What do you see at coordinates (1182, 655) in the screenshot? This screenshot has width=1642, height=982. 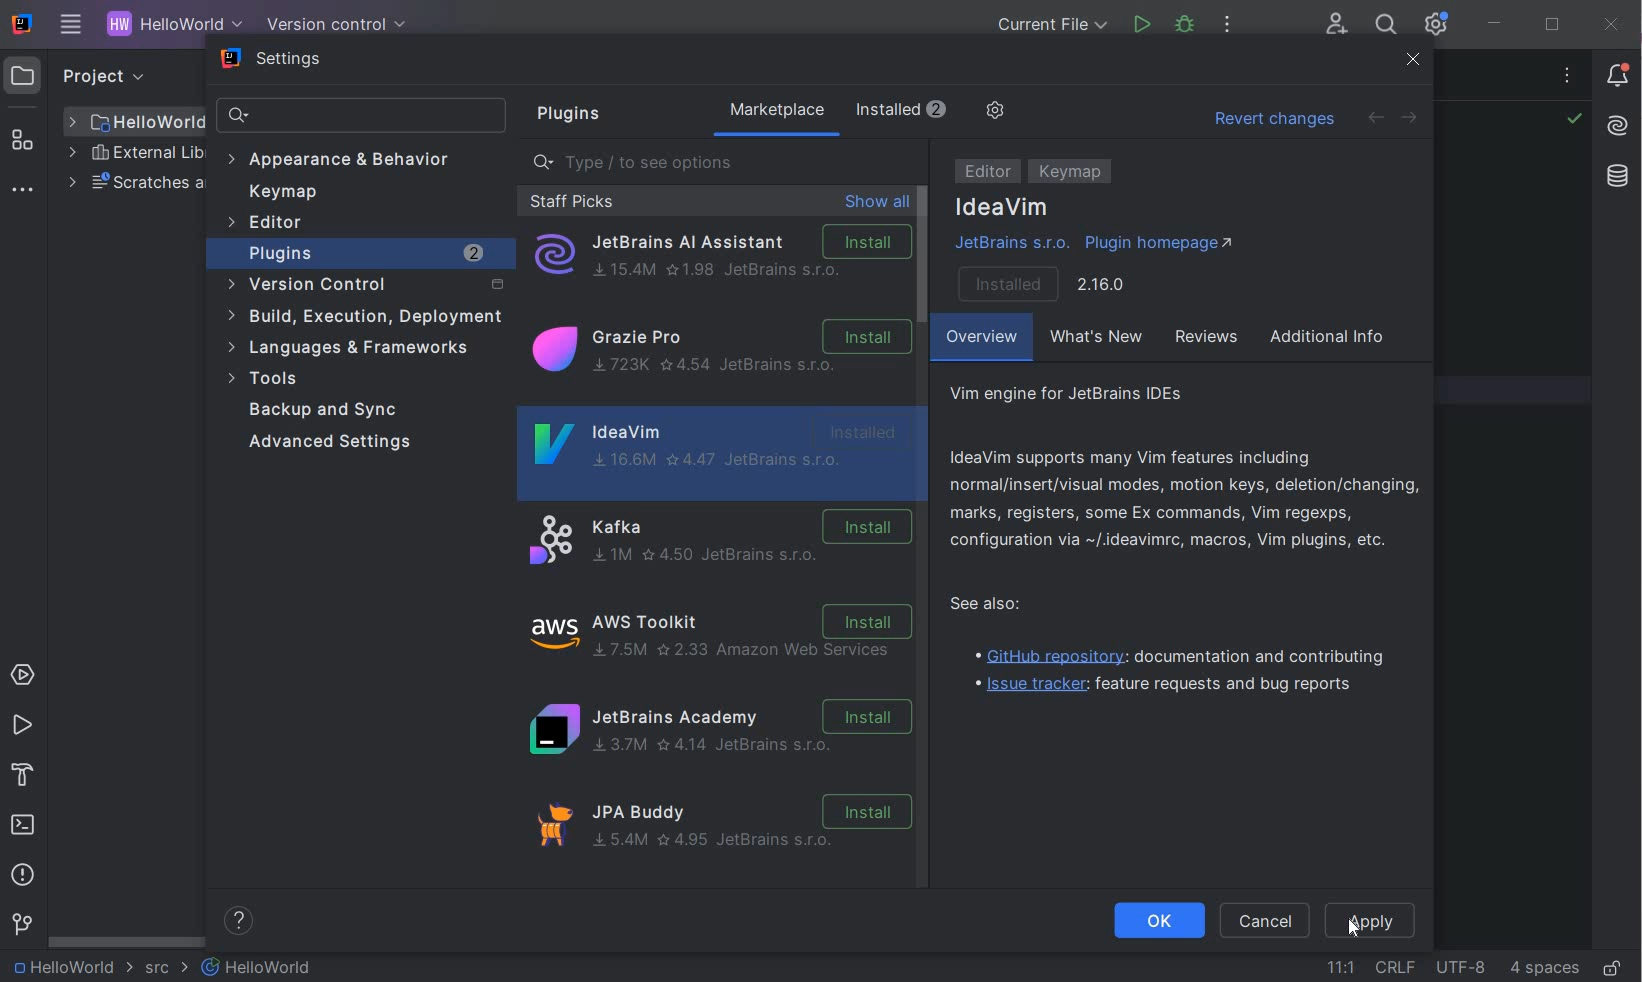 I see `GitHub repository` at bounding box center [1182, 655].